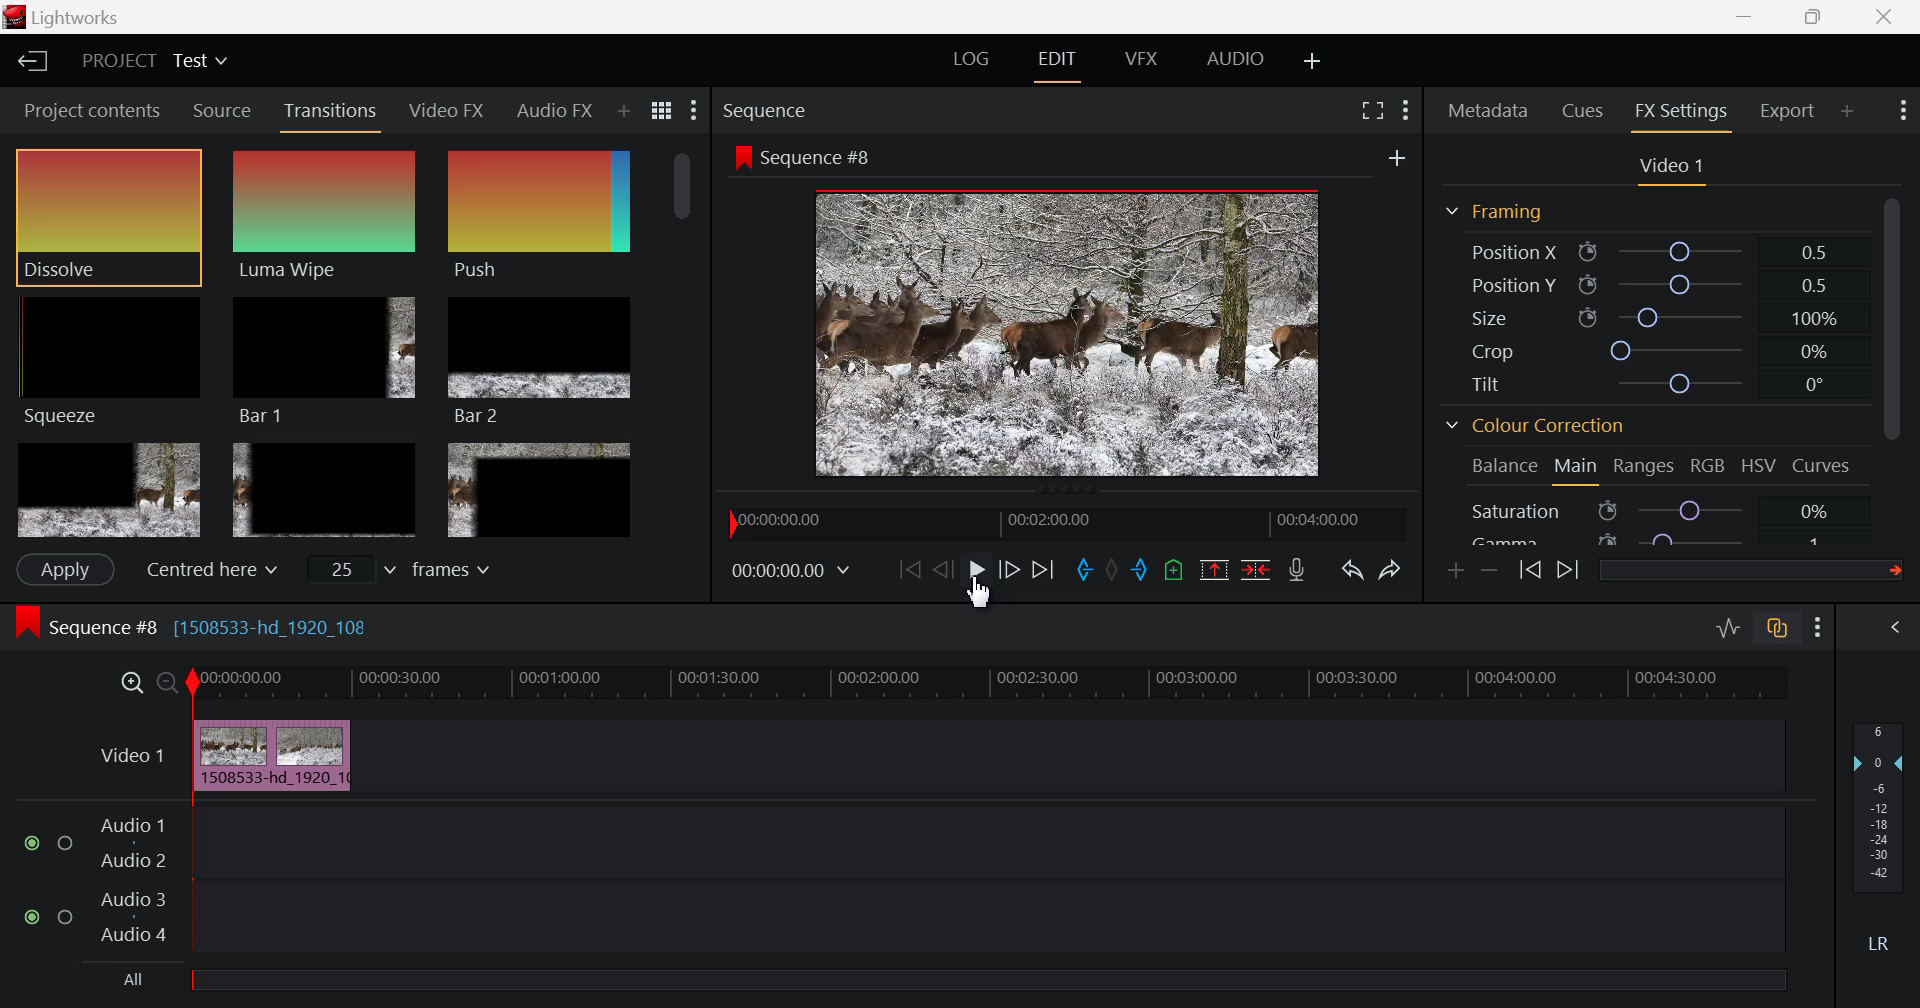 This screenshot has height=1008, width=1920. I want to click on Remove the marked section, so click(1214, 567).